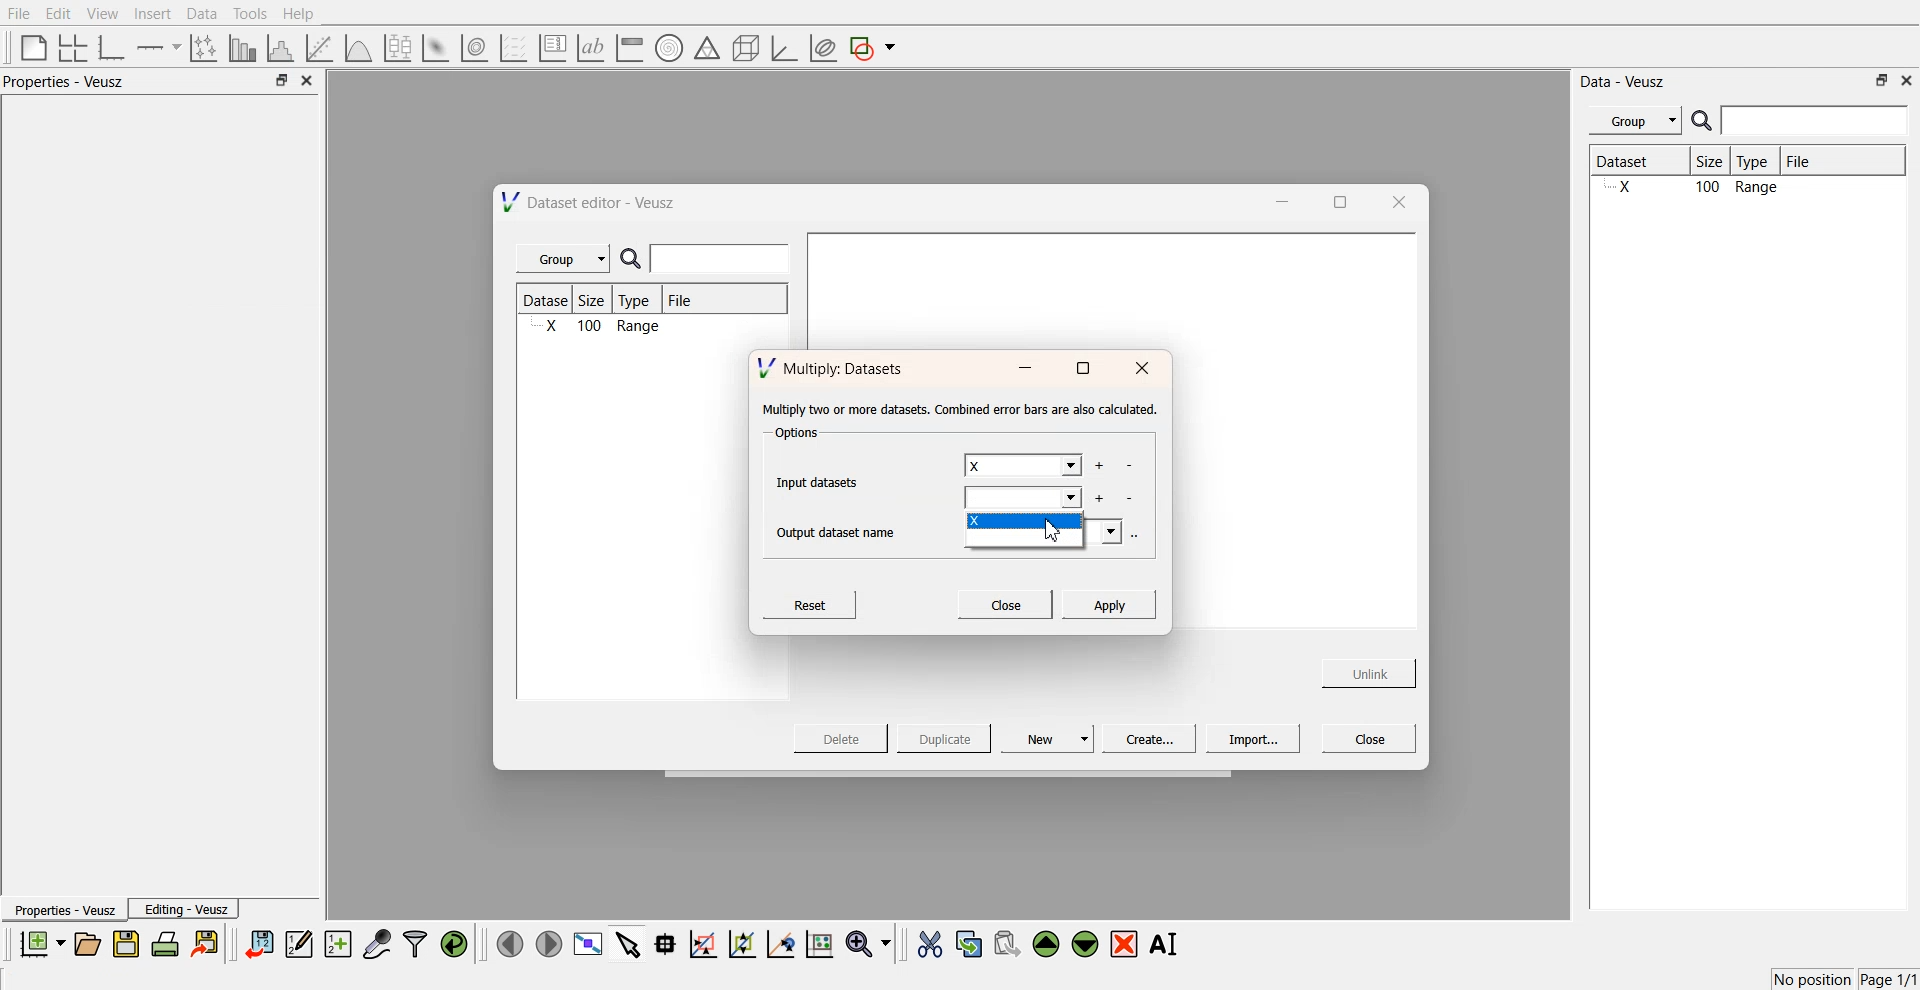 The height and width of the screenshot is (990, 1920). What do you see at coordinates (69, 47) in the screenshot?
I see `arrange graphs` at bounding box center [69, 47].